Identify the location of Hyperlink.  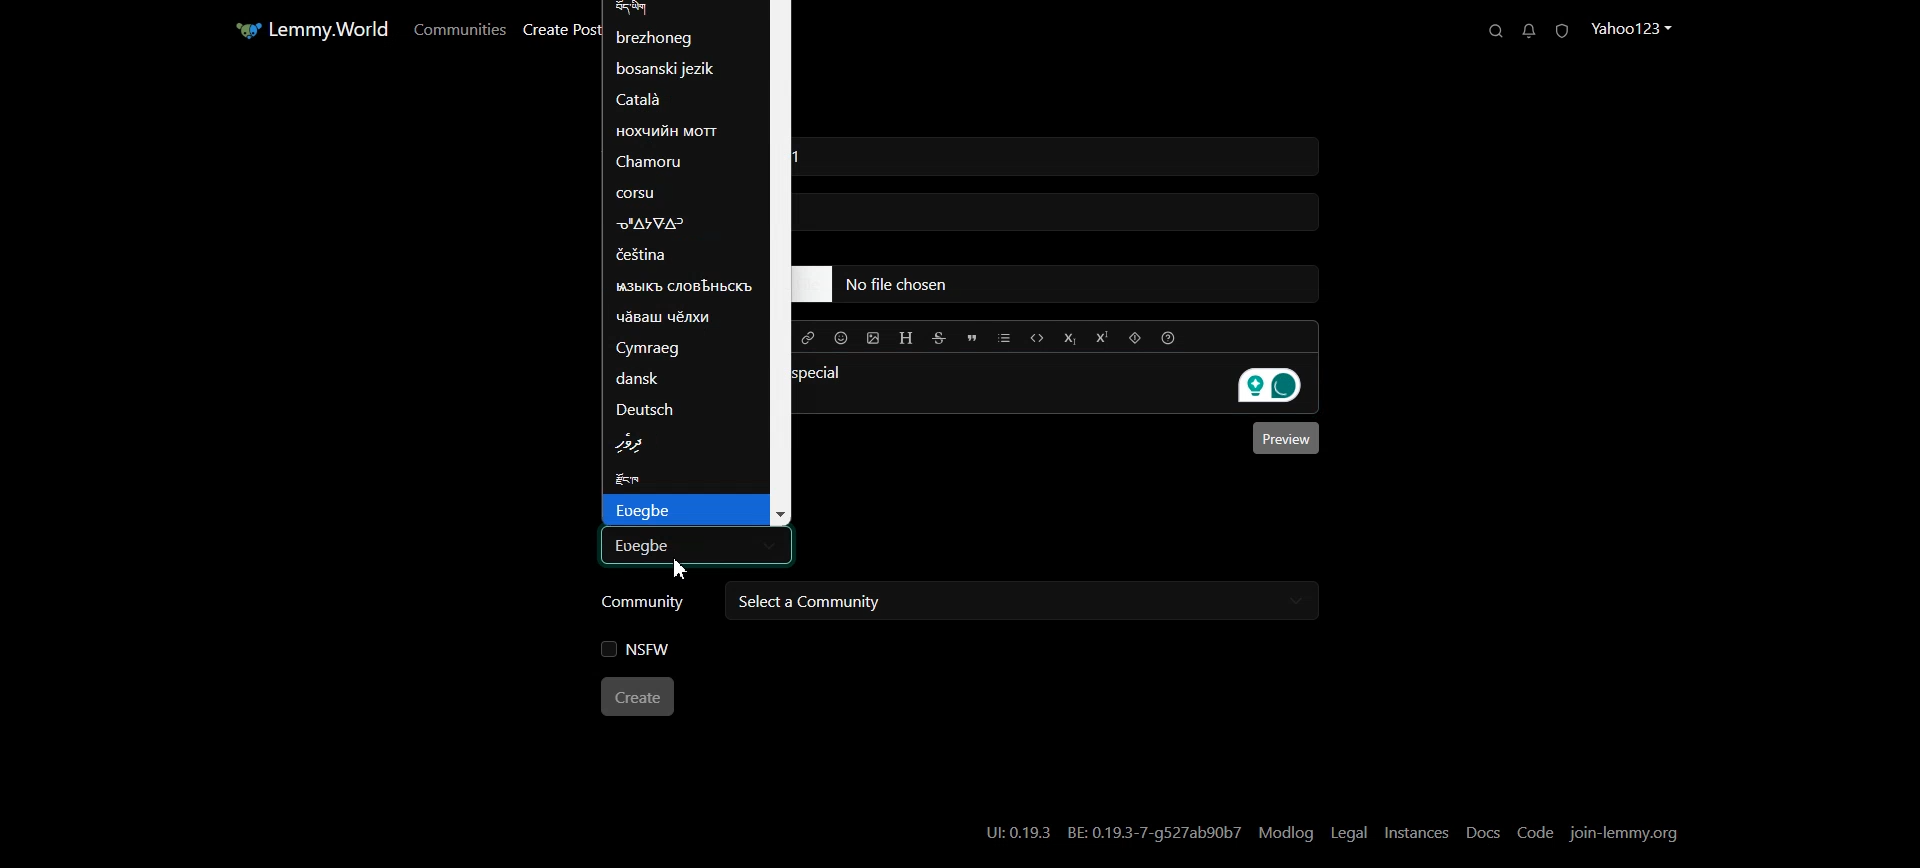
(810, 338).